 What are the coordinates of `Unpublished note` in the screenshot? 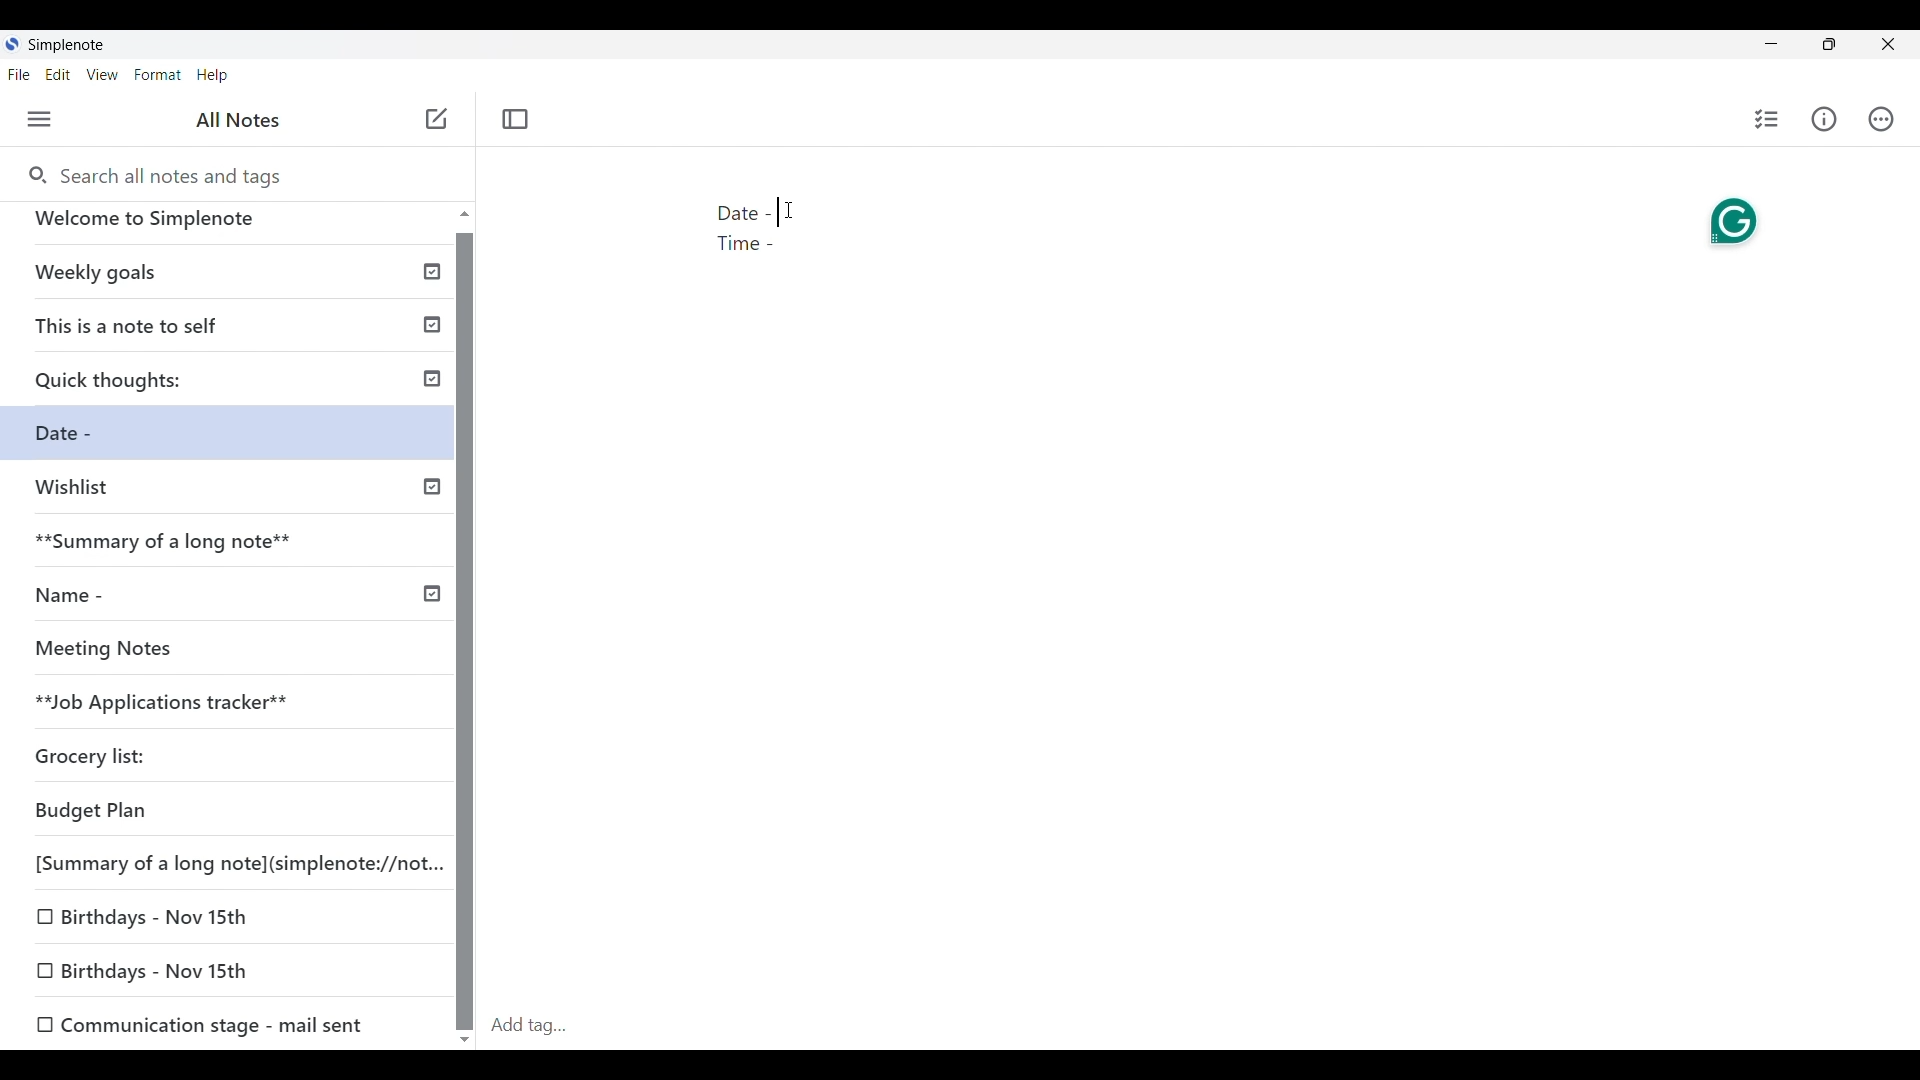 It's located at (230, 860).